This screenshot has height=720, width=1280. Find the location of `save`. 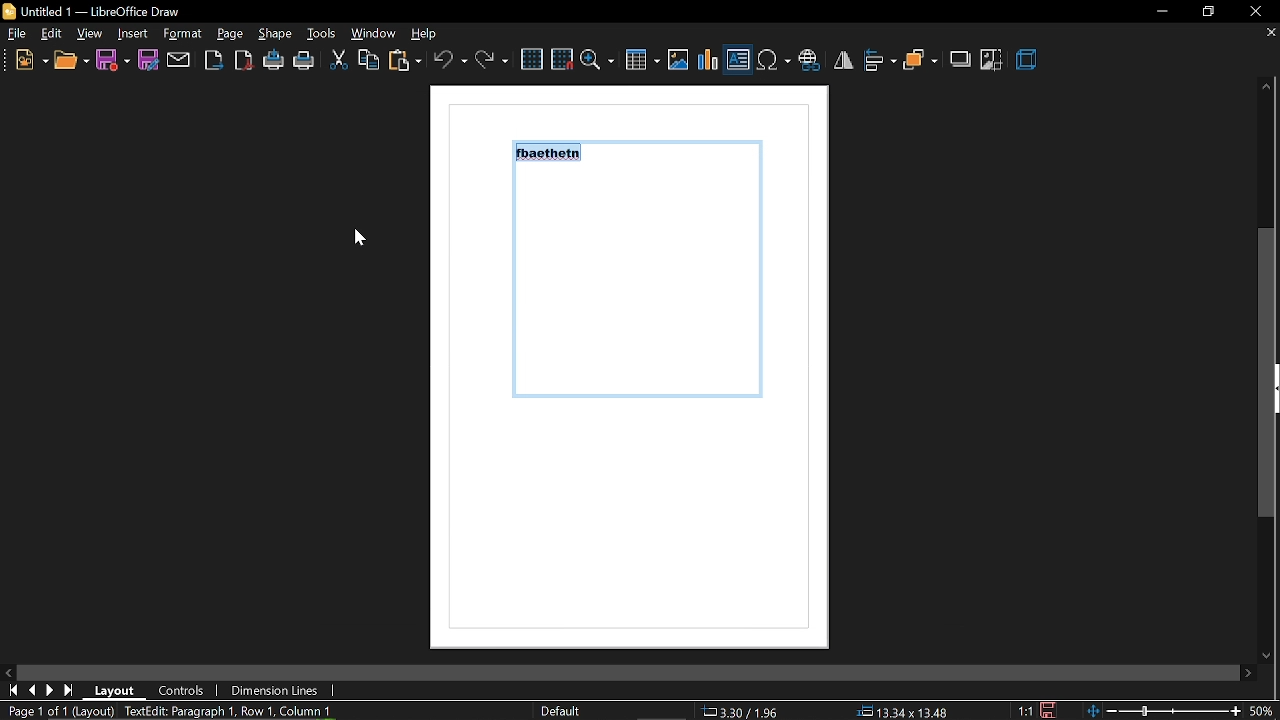

save is located at coordinates (114, 61).